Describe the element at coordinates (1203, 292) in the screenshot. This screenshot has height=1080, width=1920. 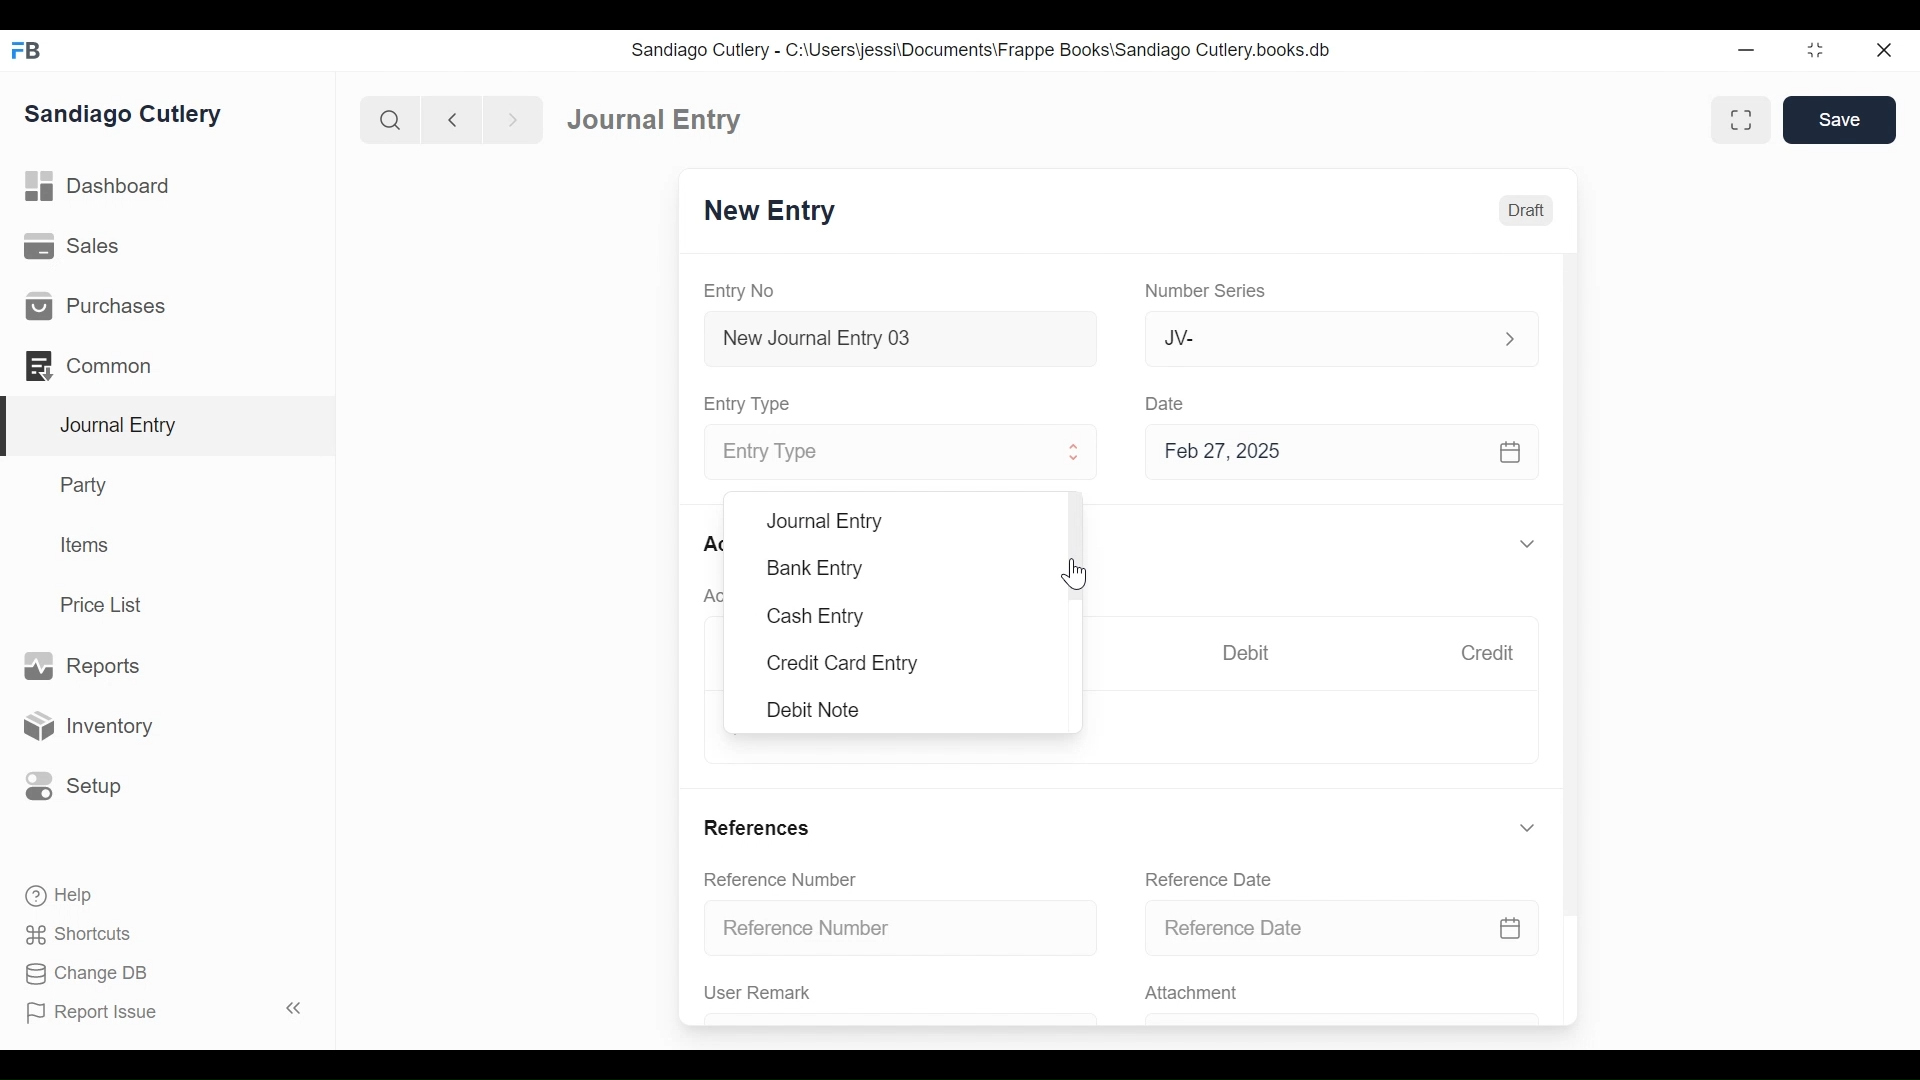
I see `Number Series` at that location.